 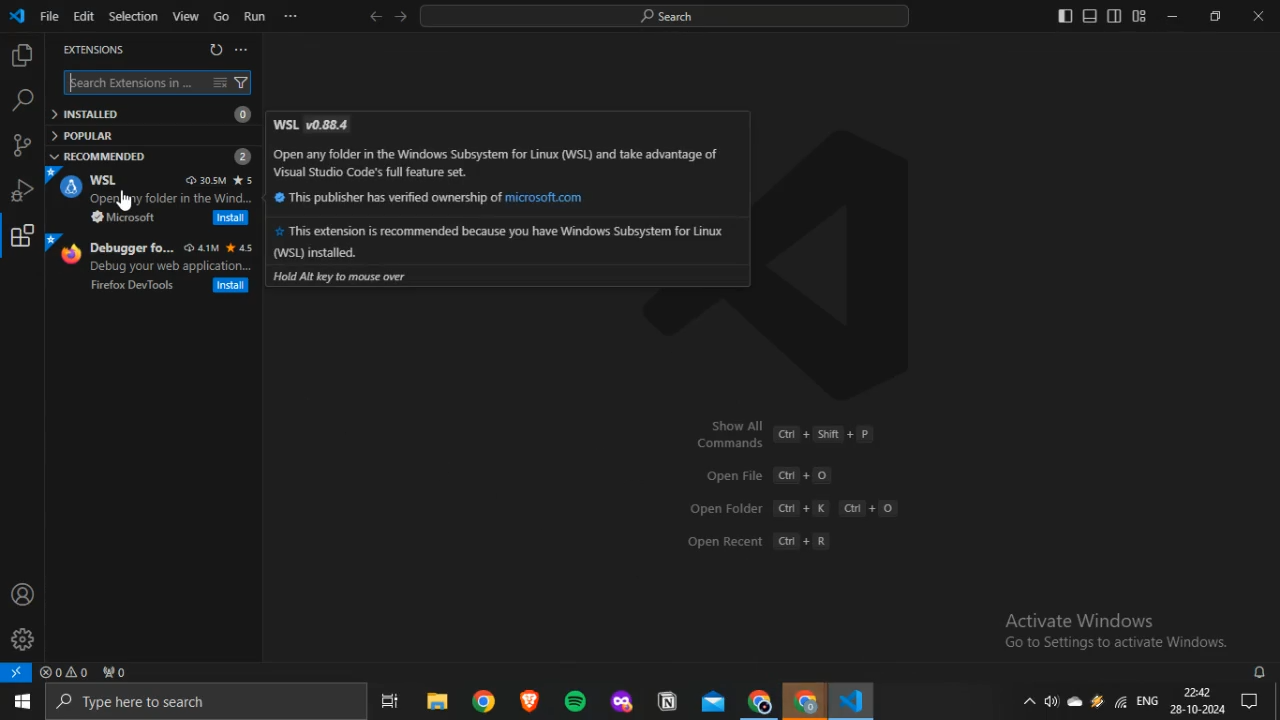 I want to click on Run, so click(x=255, y=16).